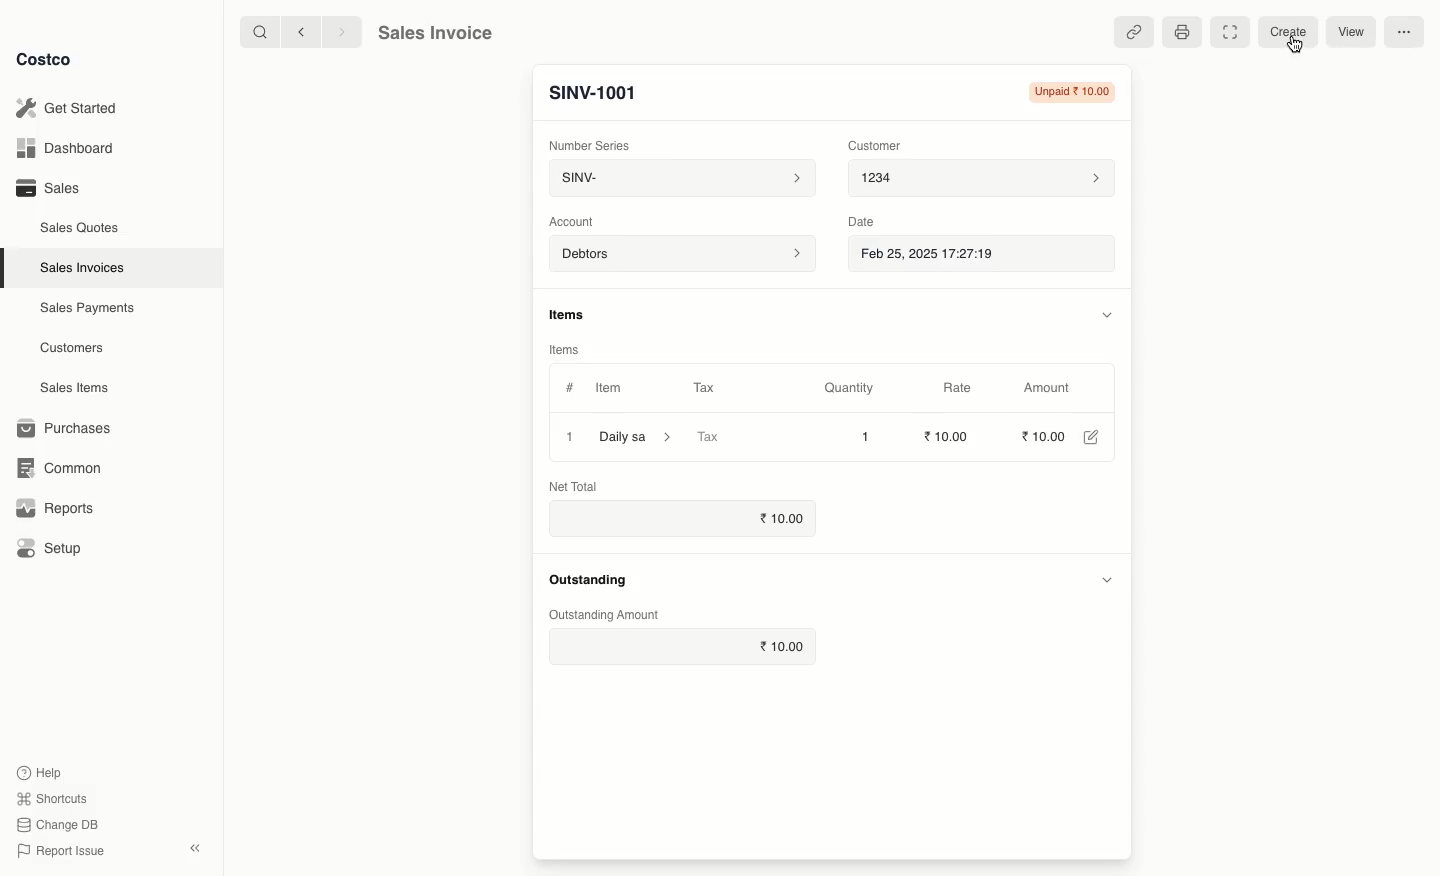 This screenshot has height=876, width=1440. Describe the element at coordinates (1183, 33) in the screenshot. I see `Print` at that location.